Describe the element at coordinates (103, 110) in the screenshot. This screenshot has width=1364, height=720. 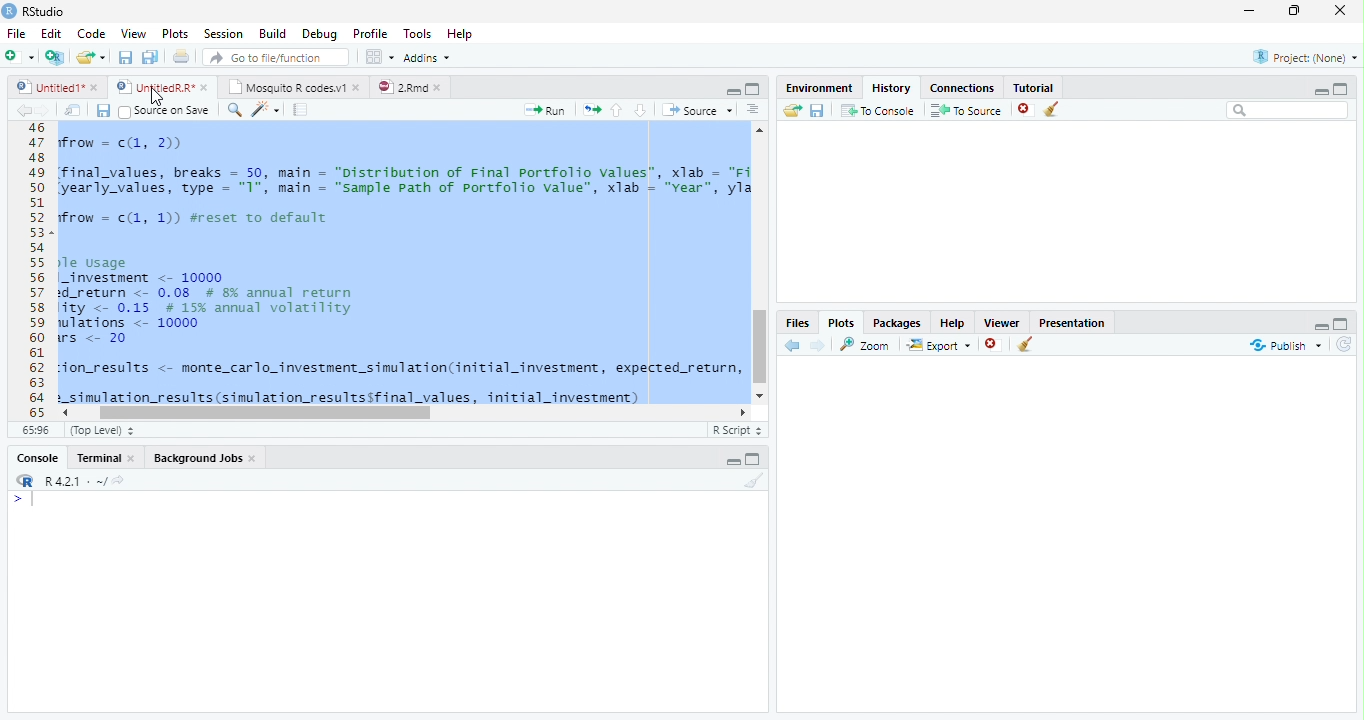
I see `Save` at that location.